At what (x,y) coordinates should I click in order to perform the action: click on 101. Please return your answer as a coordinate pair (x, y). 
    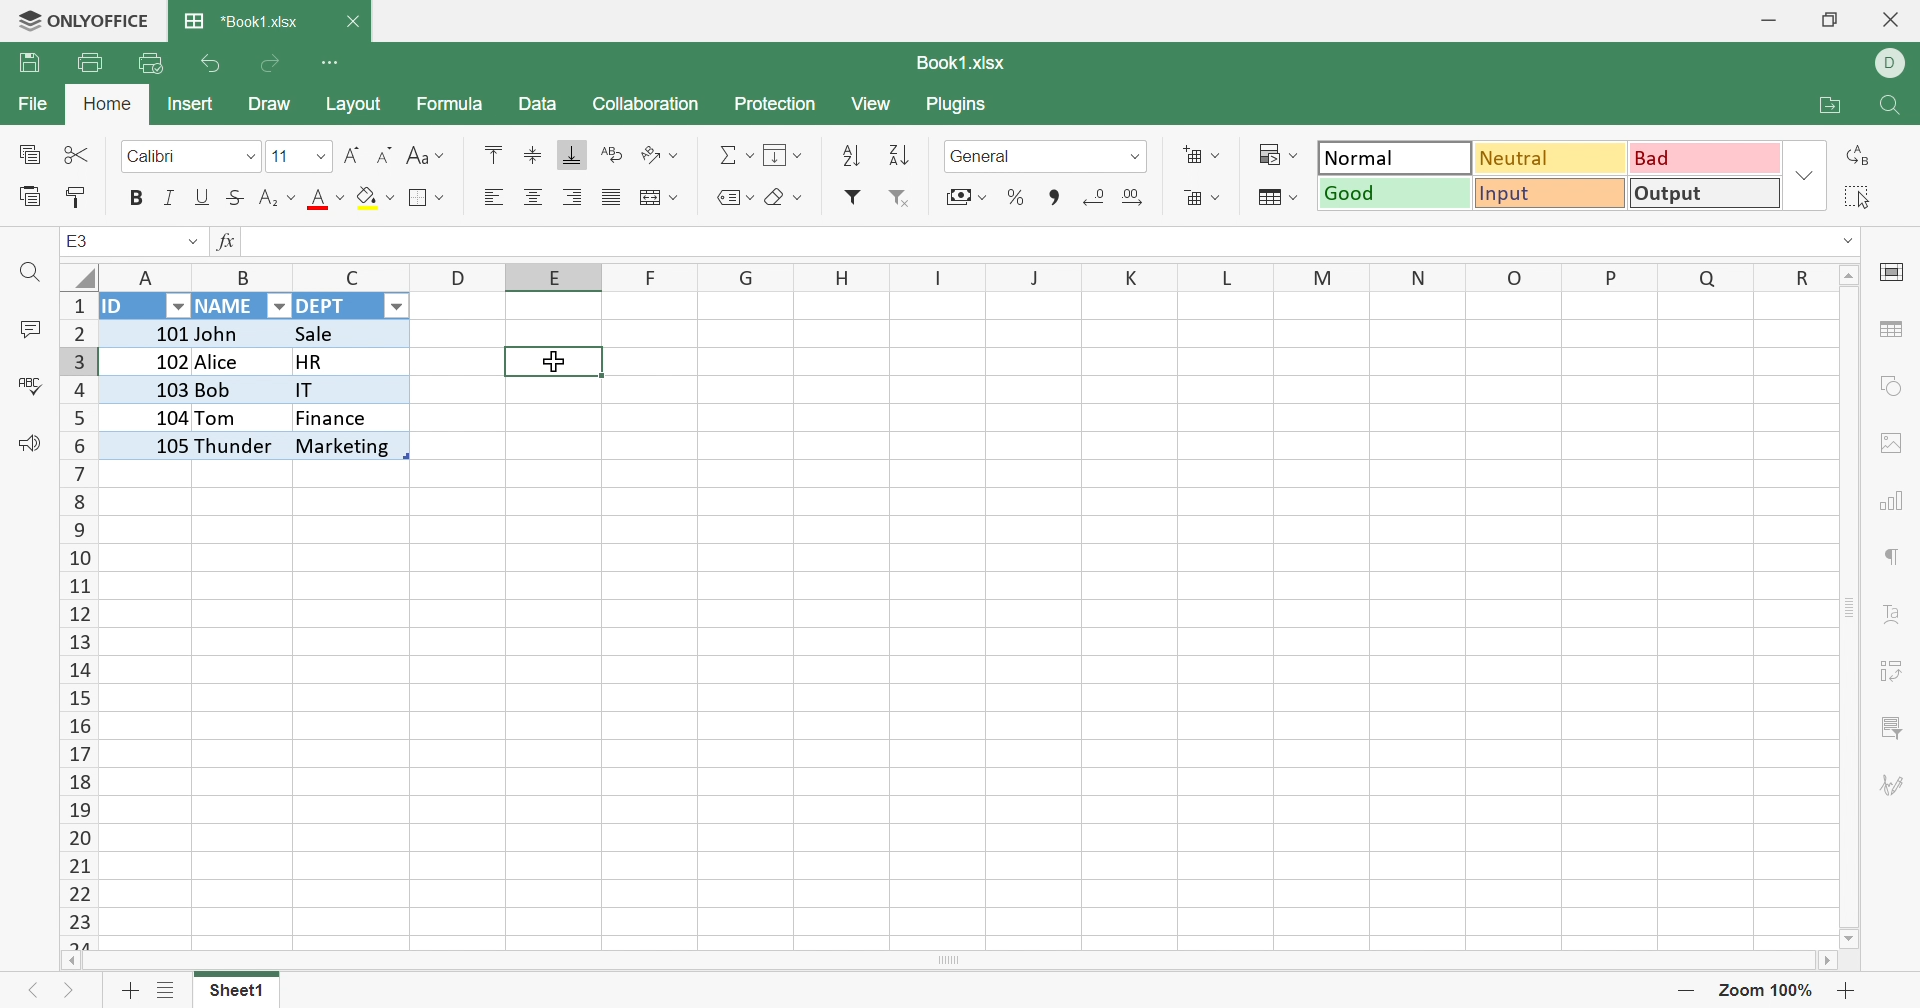
    Looking at the image, I should click on (148, 330).